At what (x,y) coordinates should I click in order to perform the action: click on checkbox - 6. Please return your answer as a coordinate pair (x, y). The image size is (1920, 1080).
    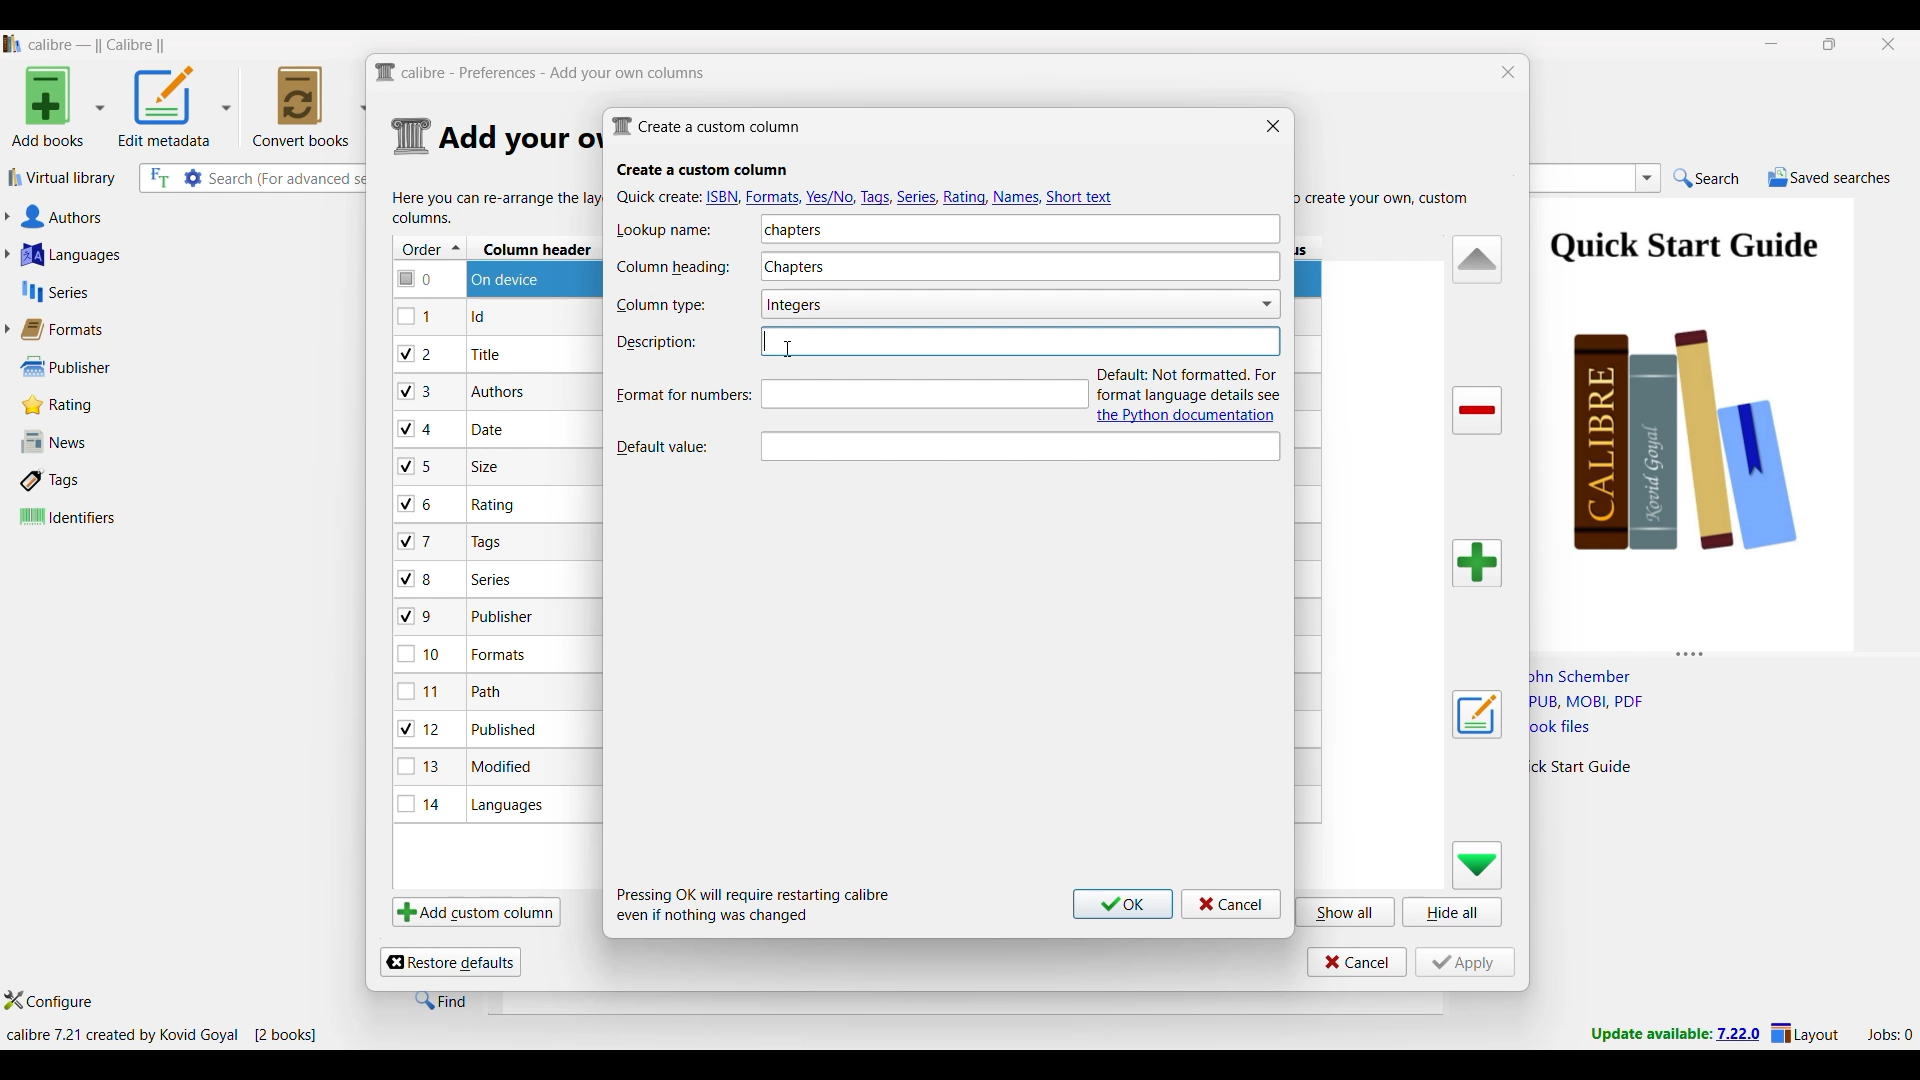
    Looking at the image, I should click on (419, 505).